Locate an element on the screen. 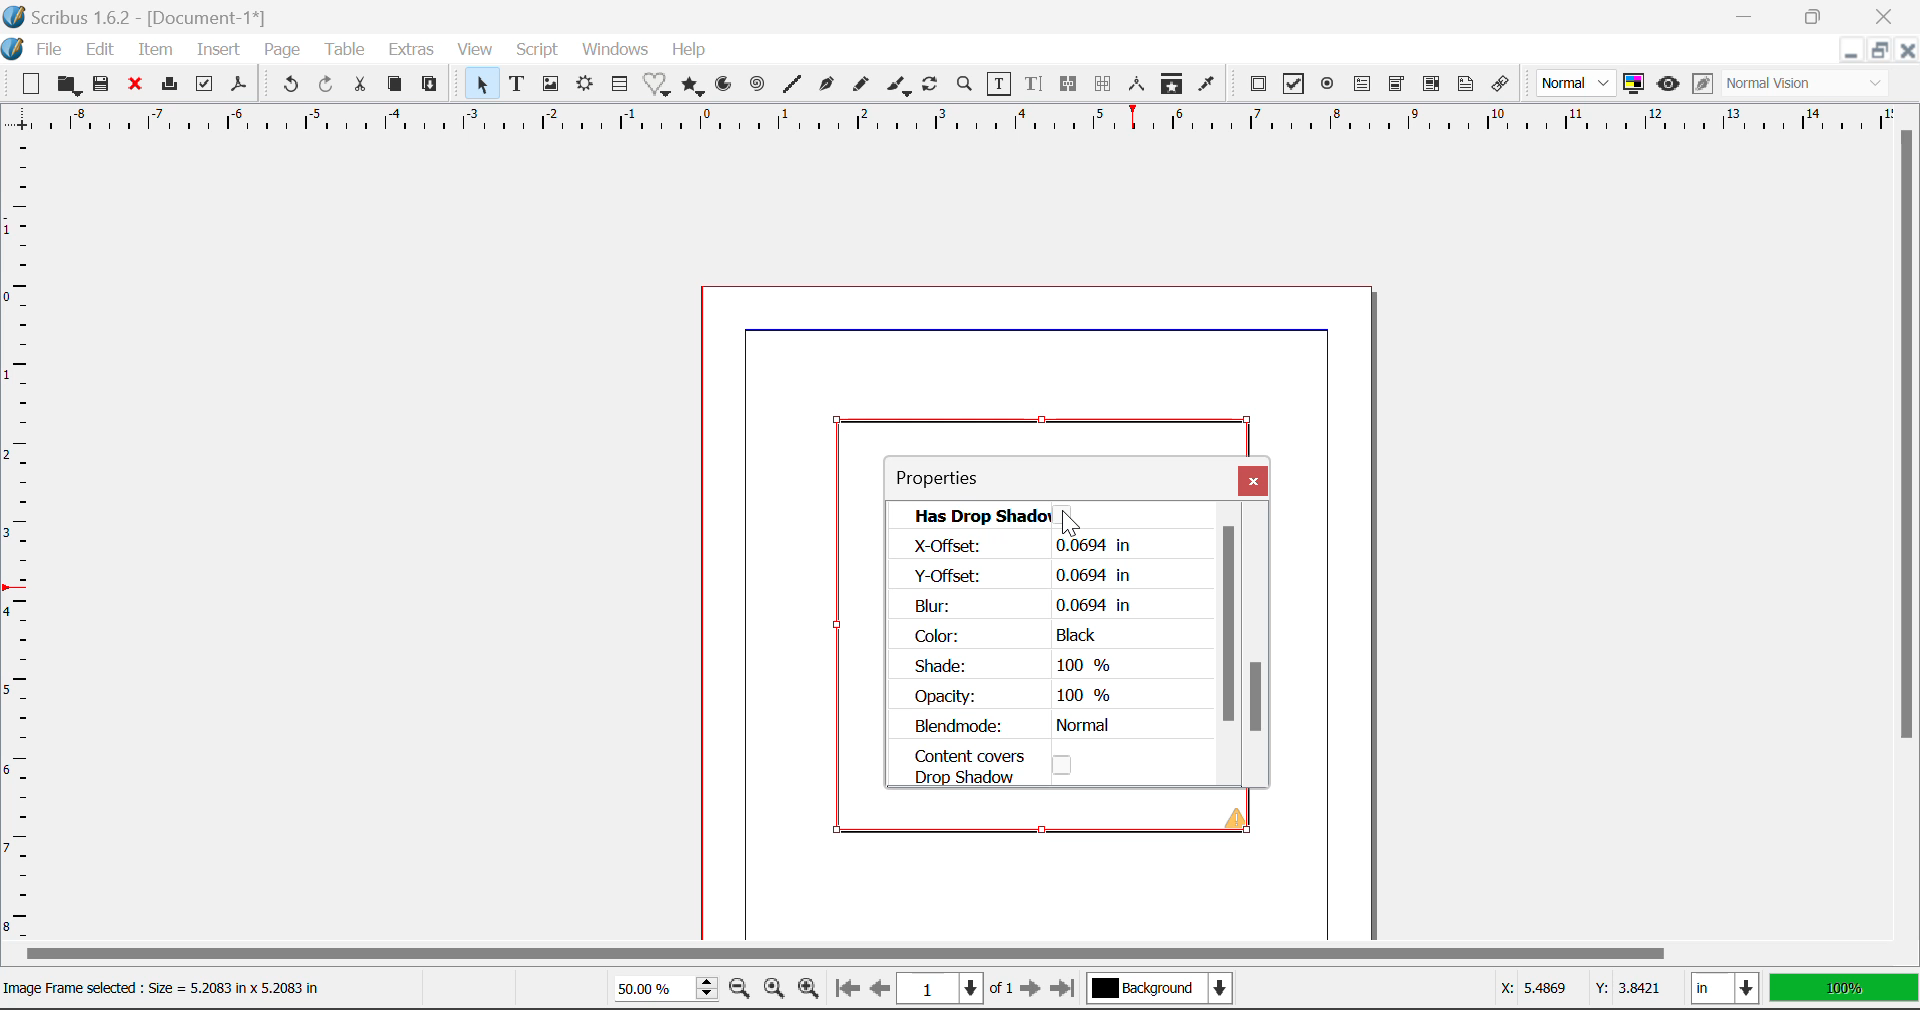  Zoom out is located at coordinates (739, 990).